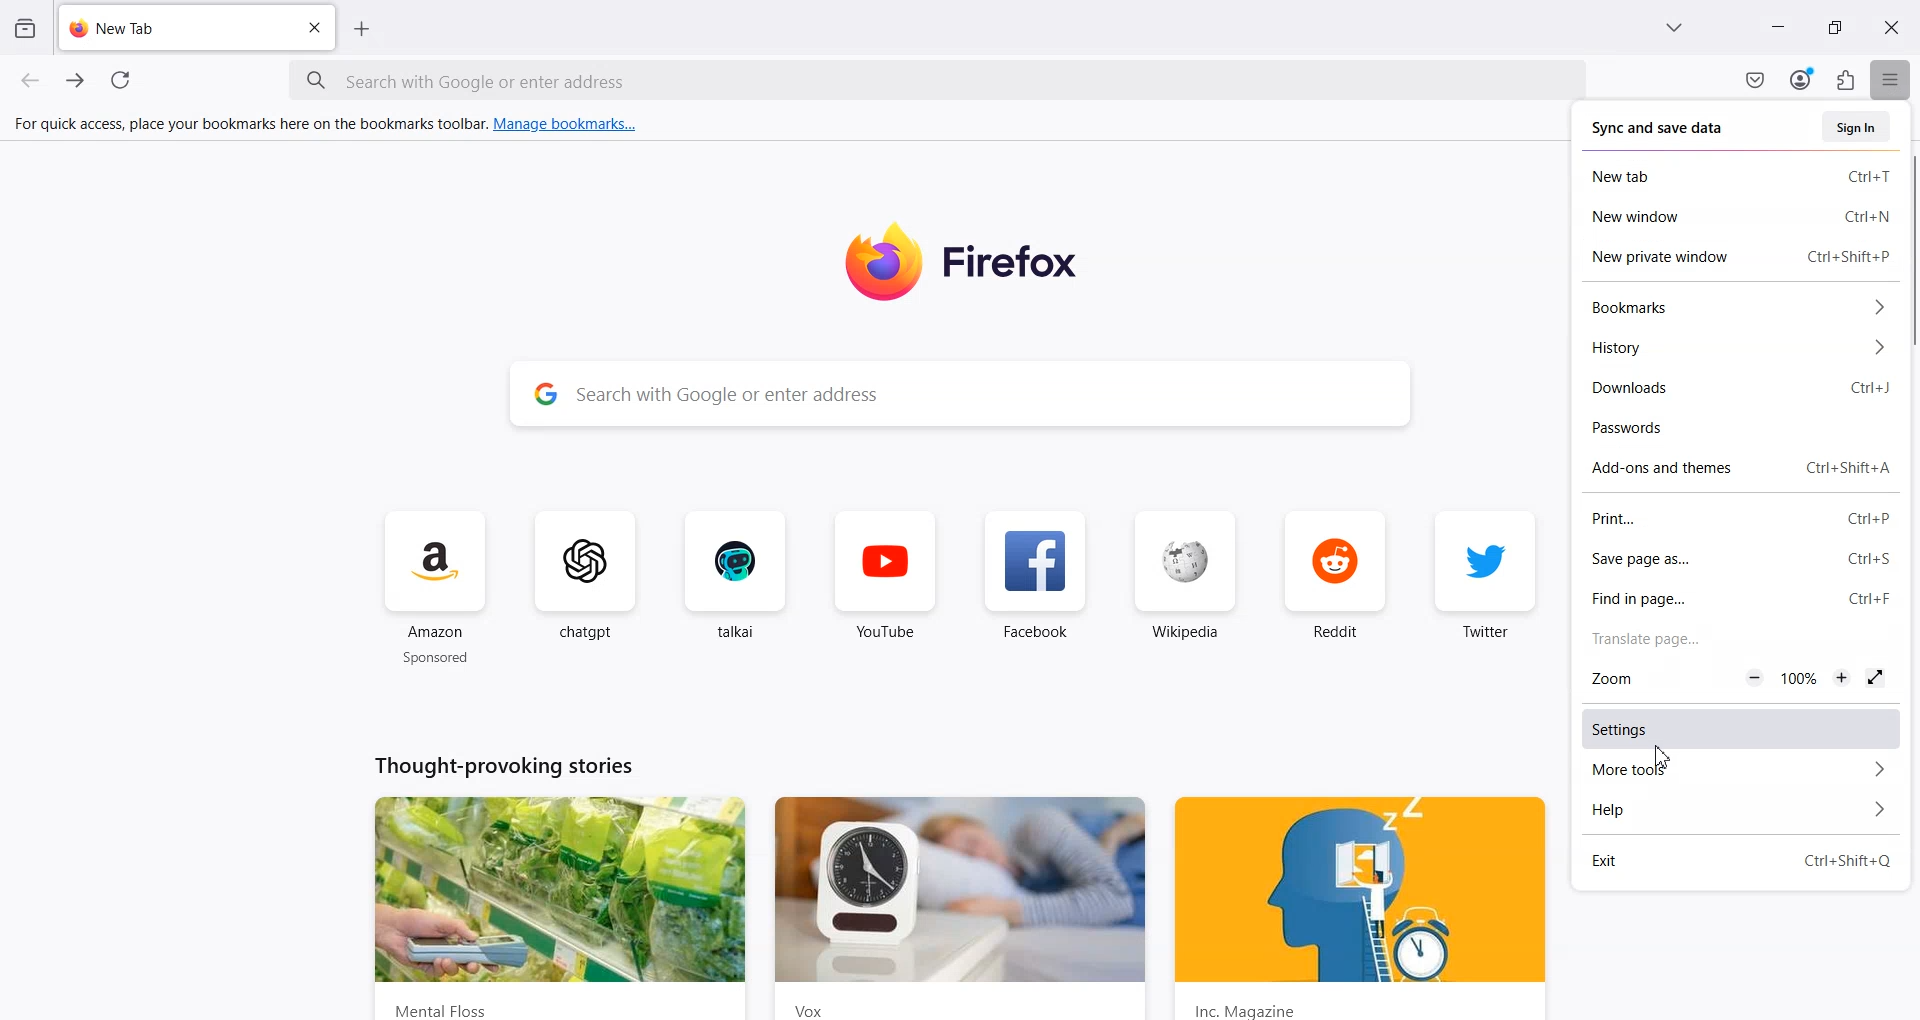 Image resolution: width=1920 pixels, height=1020 pixels. What do you see at coordinates (507, 767) in the screenshot?
I see `Thought-provoking stories` at bounding box center [507, 767].